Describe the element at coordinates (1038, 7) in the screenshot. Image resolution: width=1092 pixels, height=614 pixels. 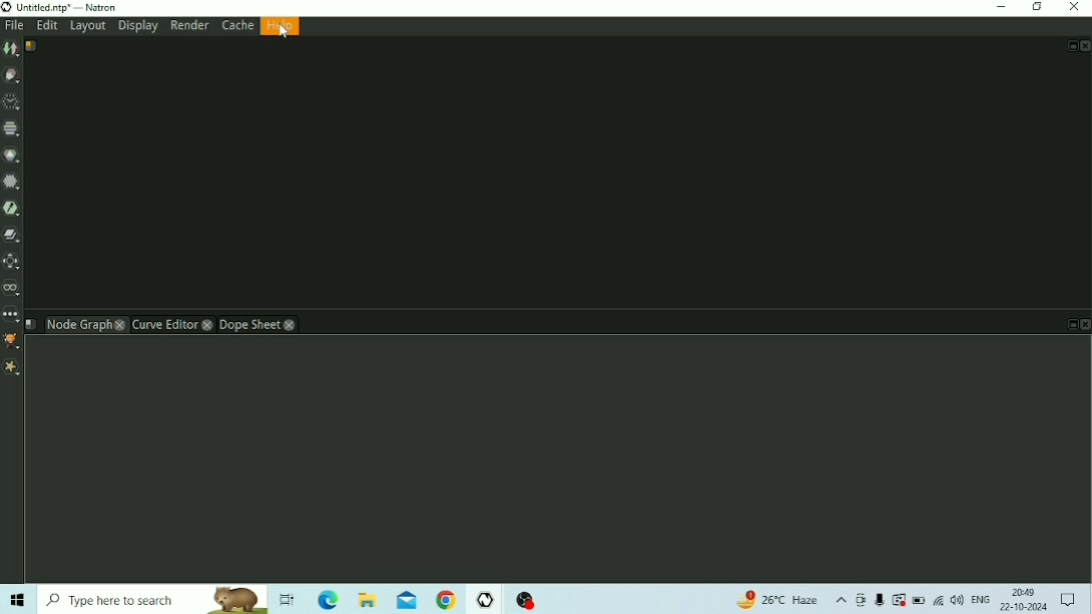
I see `Restore Down` at that location.